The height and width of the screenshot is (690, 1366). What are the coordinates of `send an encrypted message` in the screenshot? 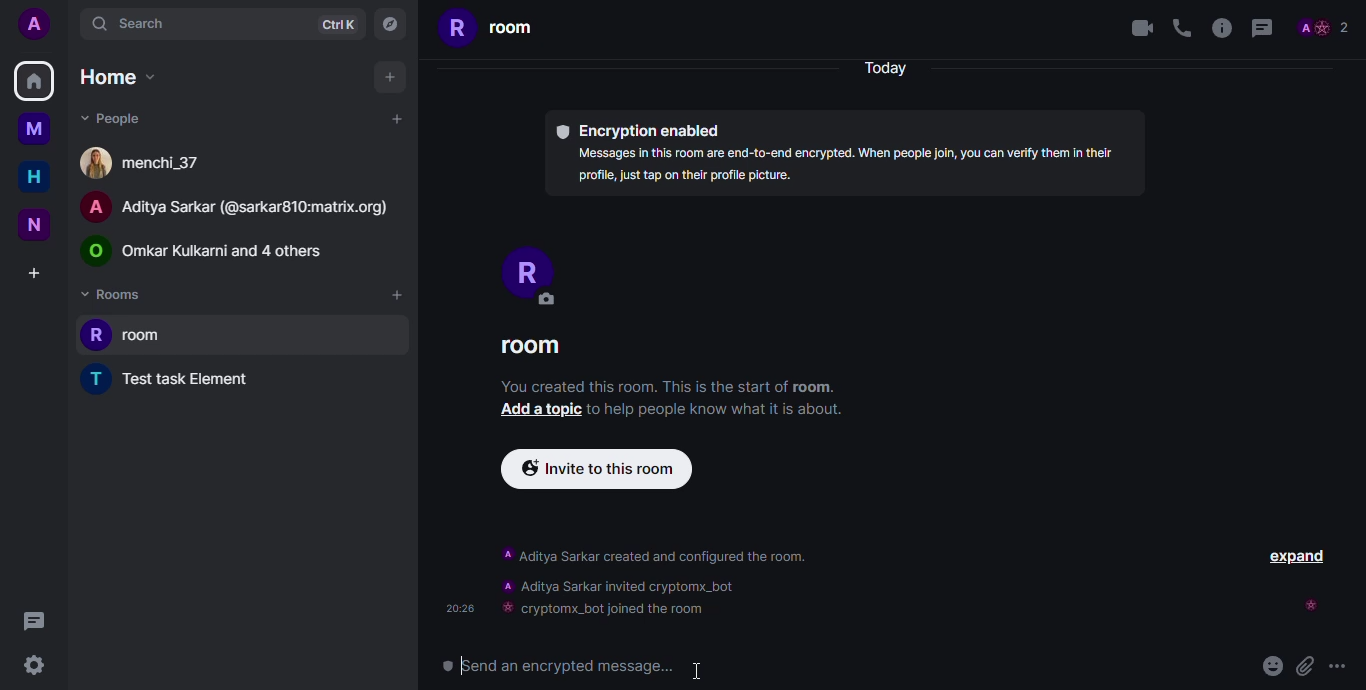 It's located at (582, 665).